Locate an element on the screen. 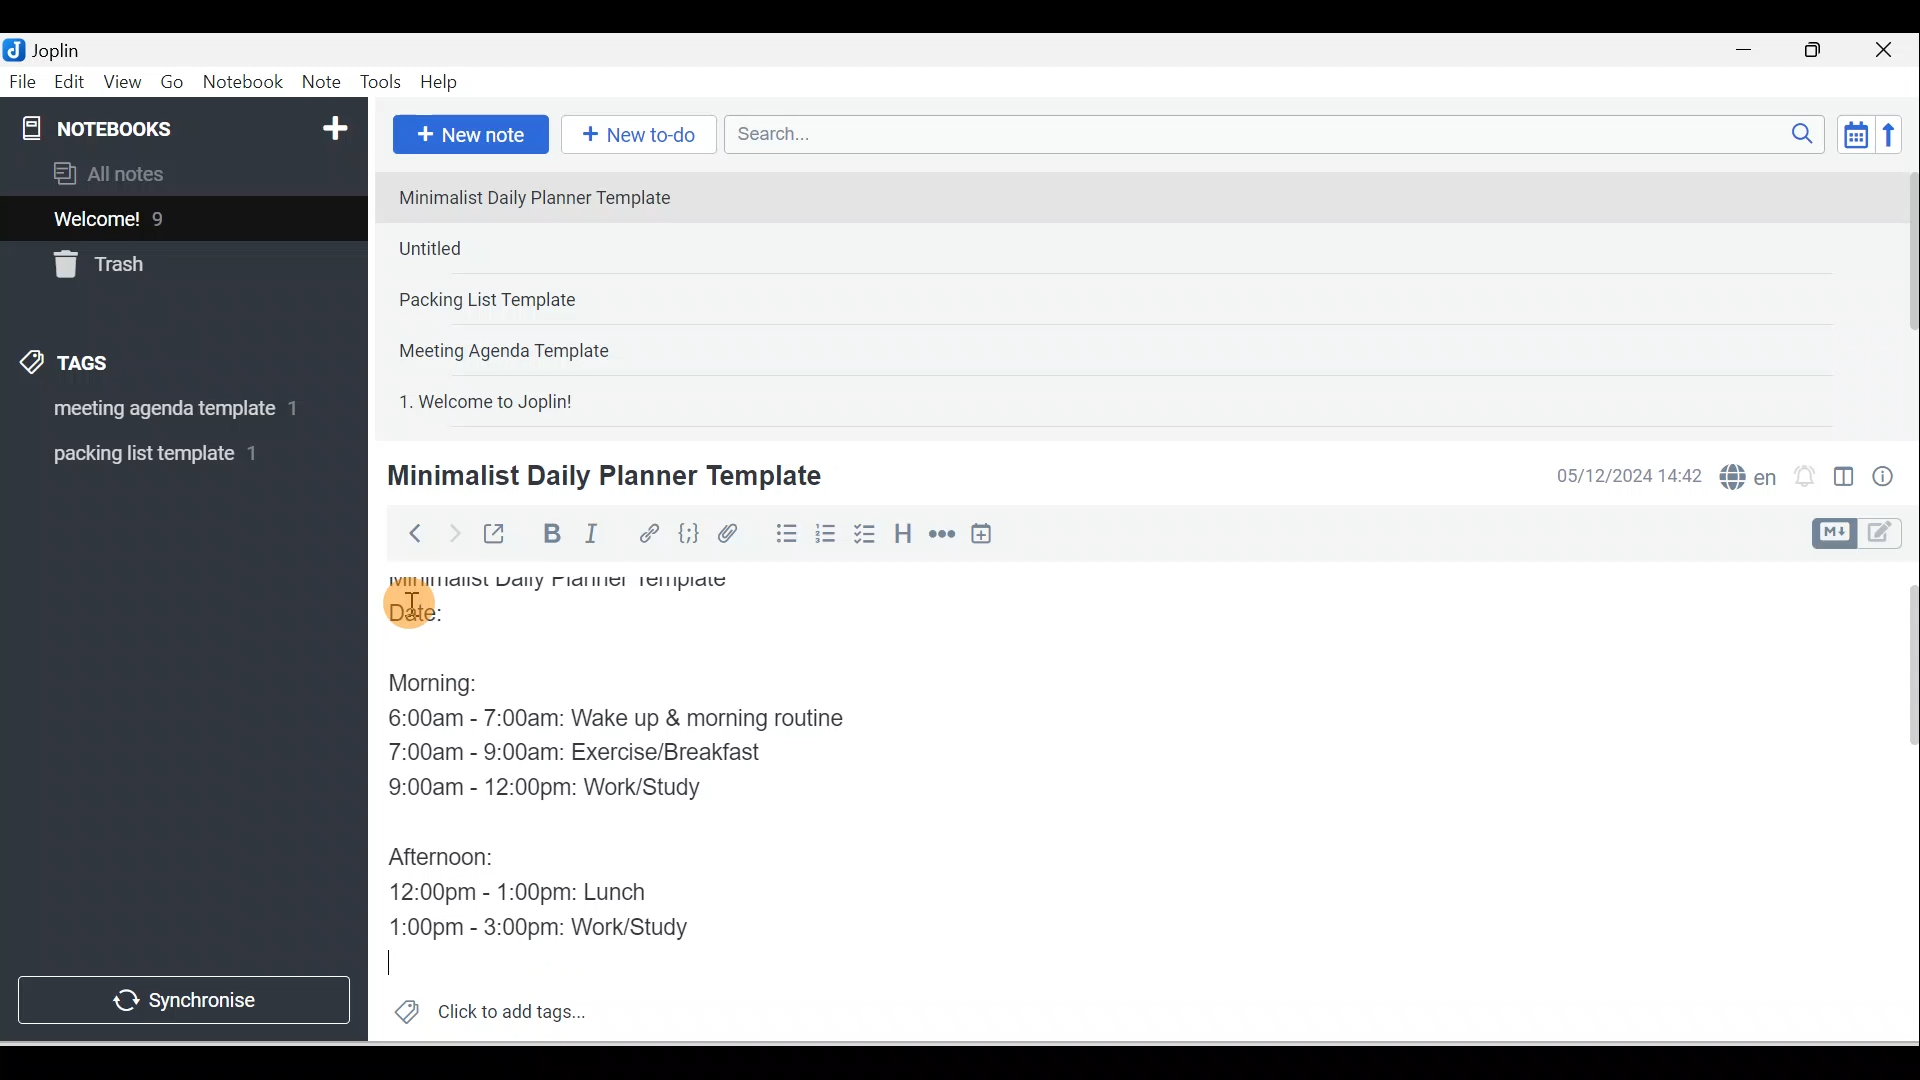 The height and width of the screenshot is (1080, 1920). Insert time is located at coordinates (981, 535).